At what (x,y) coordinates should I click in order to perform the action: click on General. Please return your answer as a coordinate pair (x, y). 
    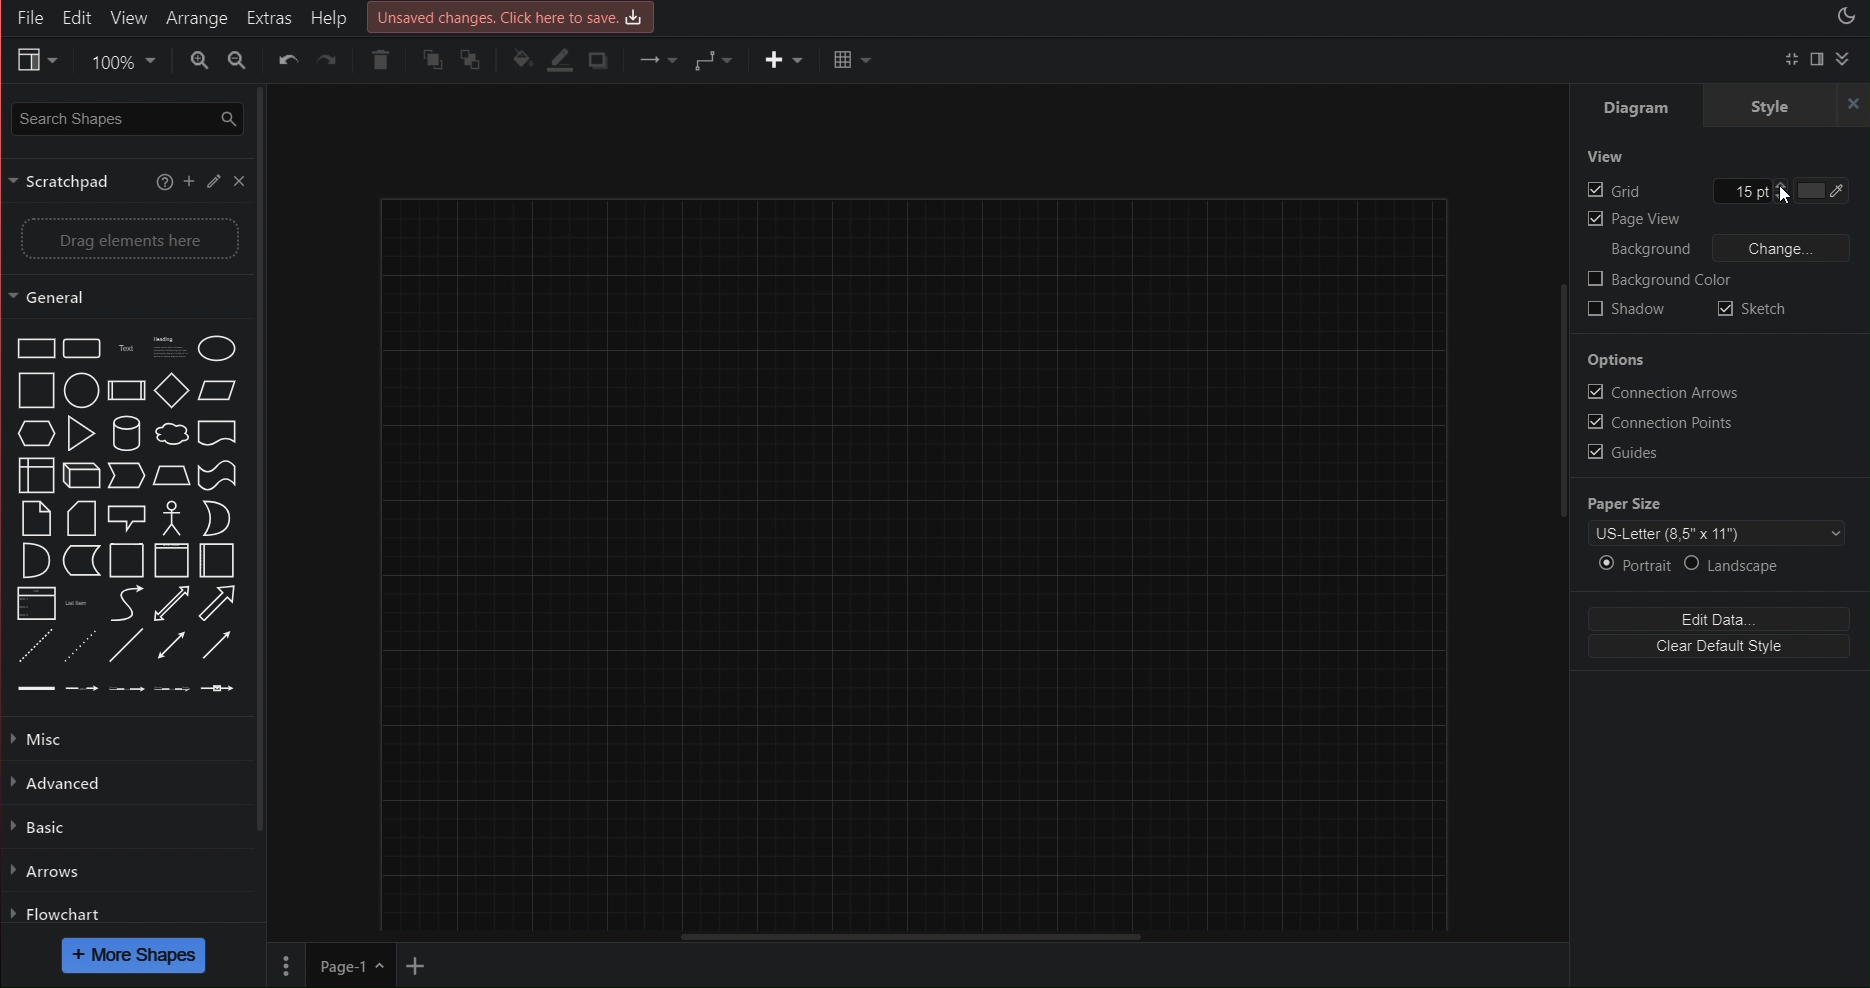
    Looking at the image, I should click on (125, 299).